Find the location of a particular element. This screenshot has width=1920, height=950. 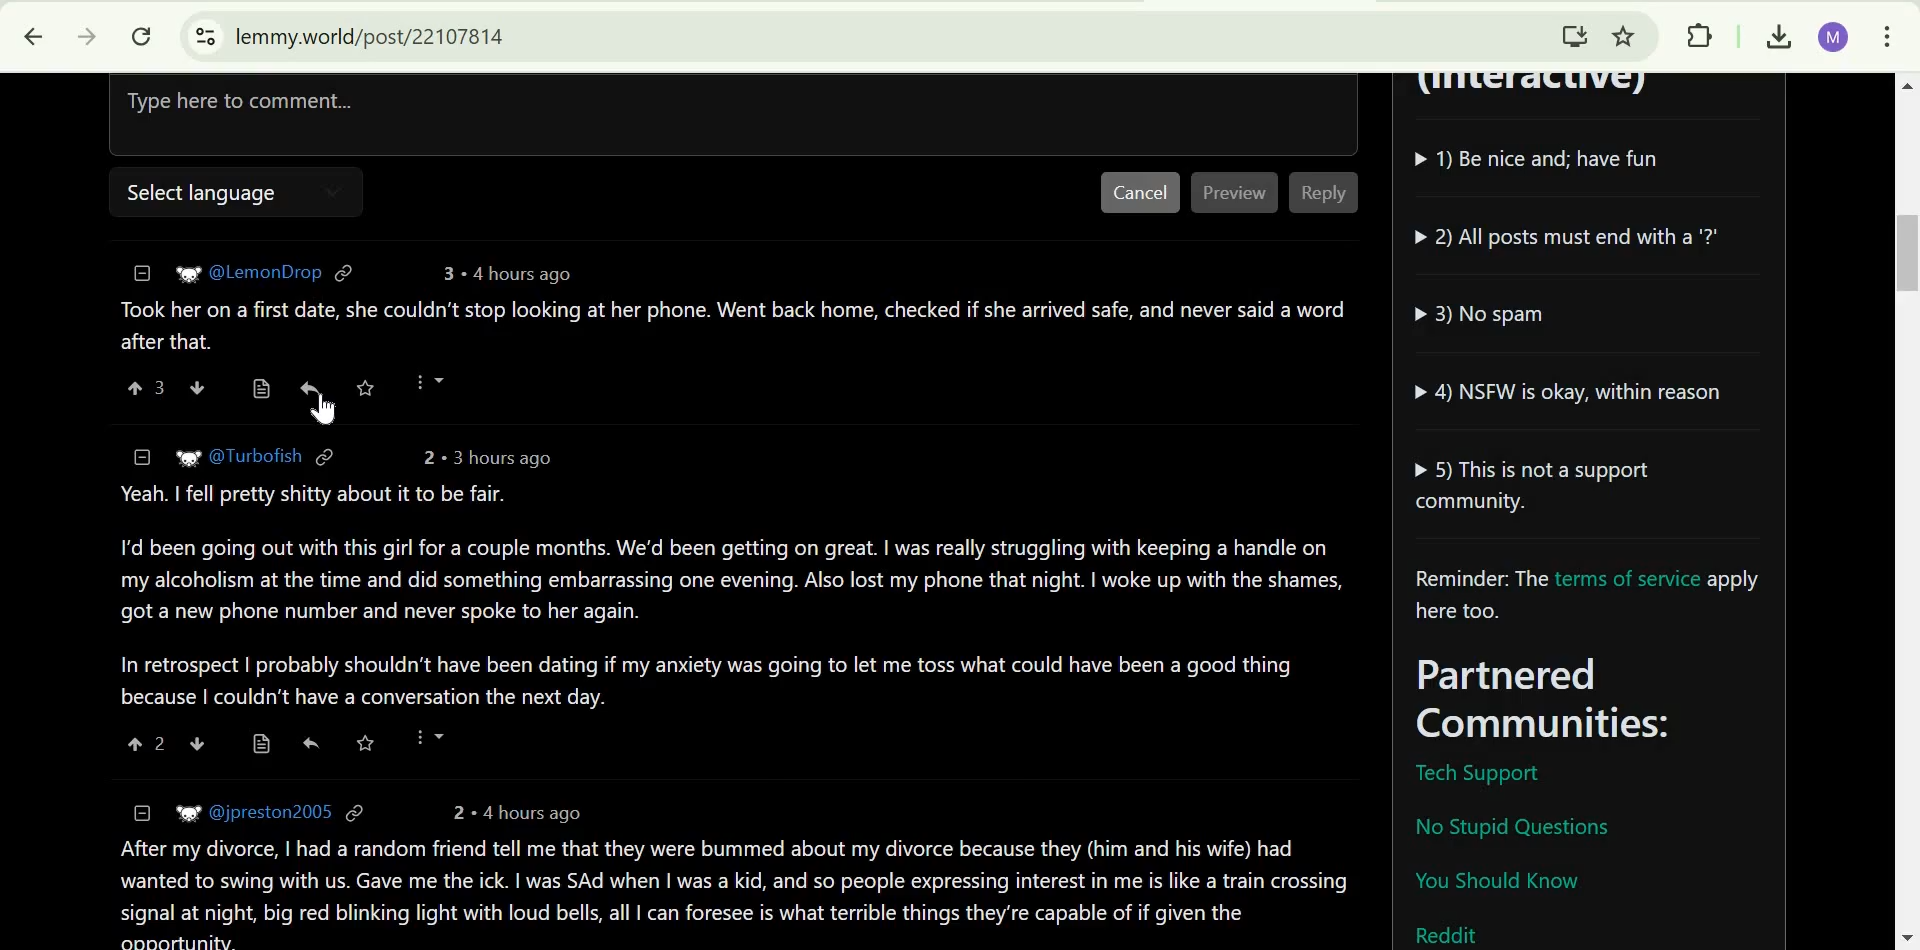

upvote is located at coordinates (148, 387).